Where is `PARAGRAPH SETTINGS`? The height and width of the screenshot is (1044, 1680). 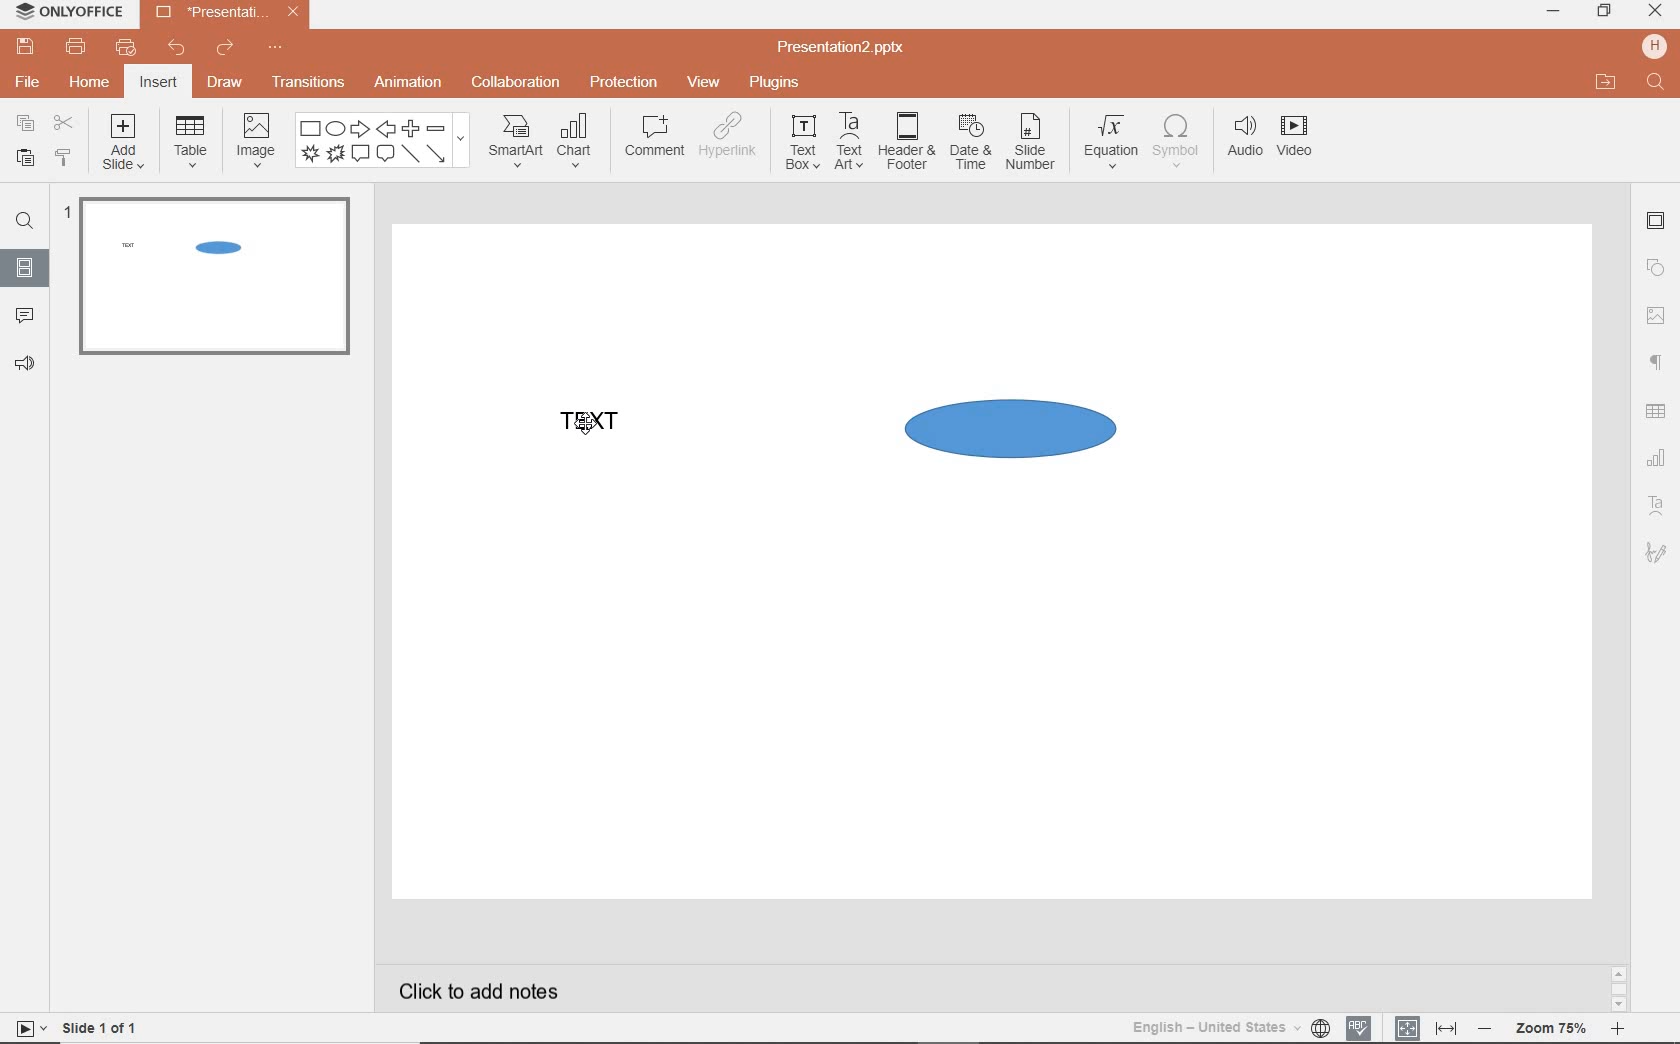 PARAGRAPH SETTINGS is located at coordinates (1657, 365).